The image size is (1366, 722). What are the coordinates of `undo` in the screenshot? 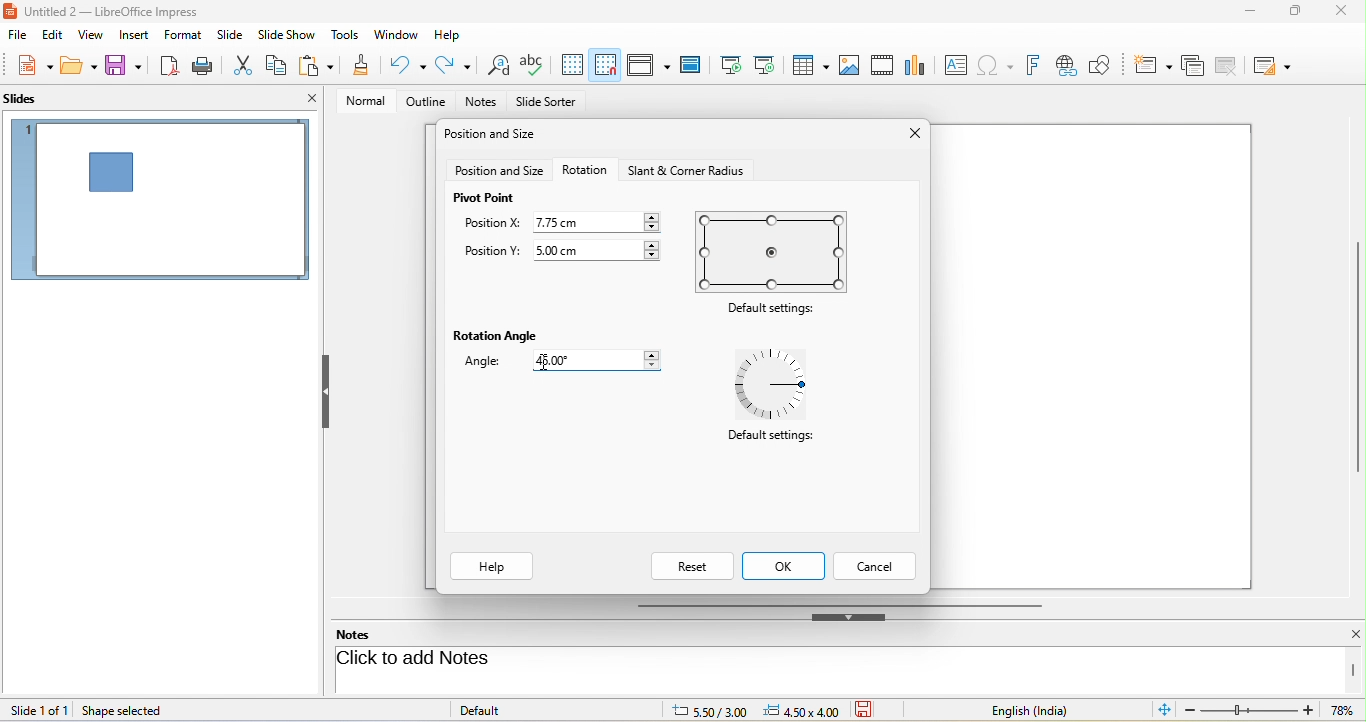 It's located at (410, 65).